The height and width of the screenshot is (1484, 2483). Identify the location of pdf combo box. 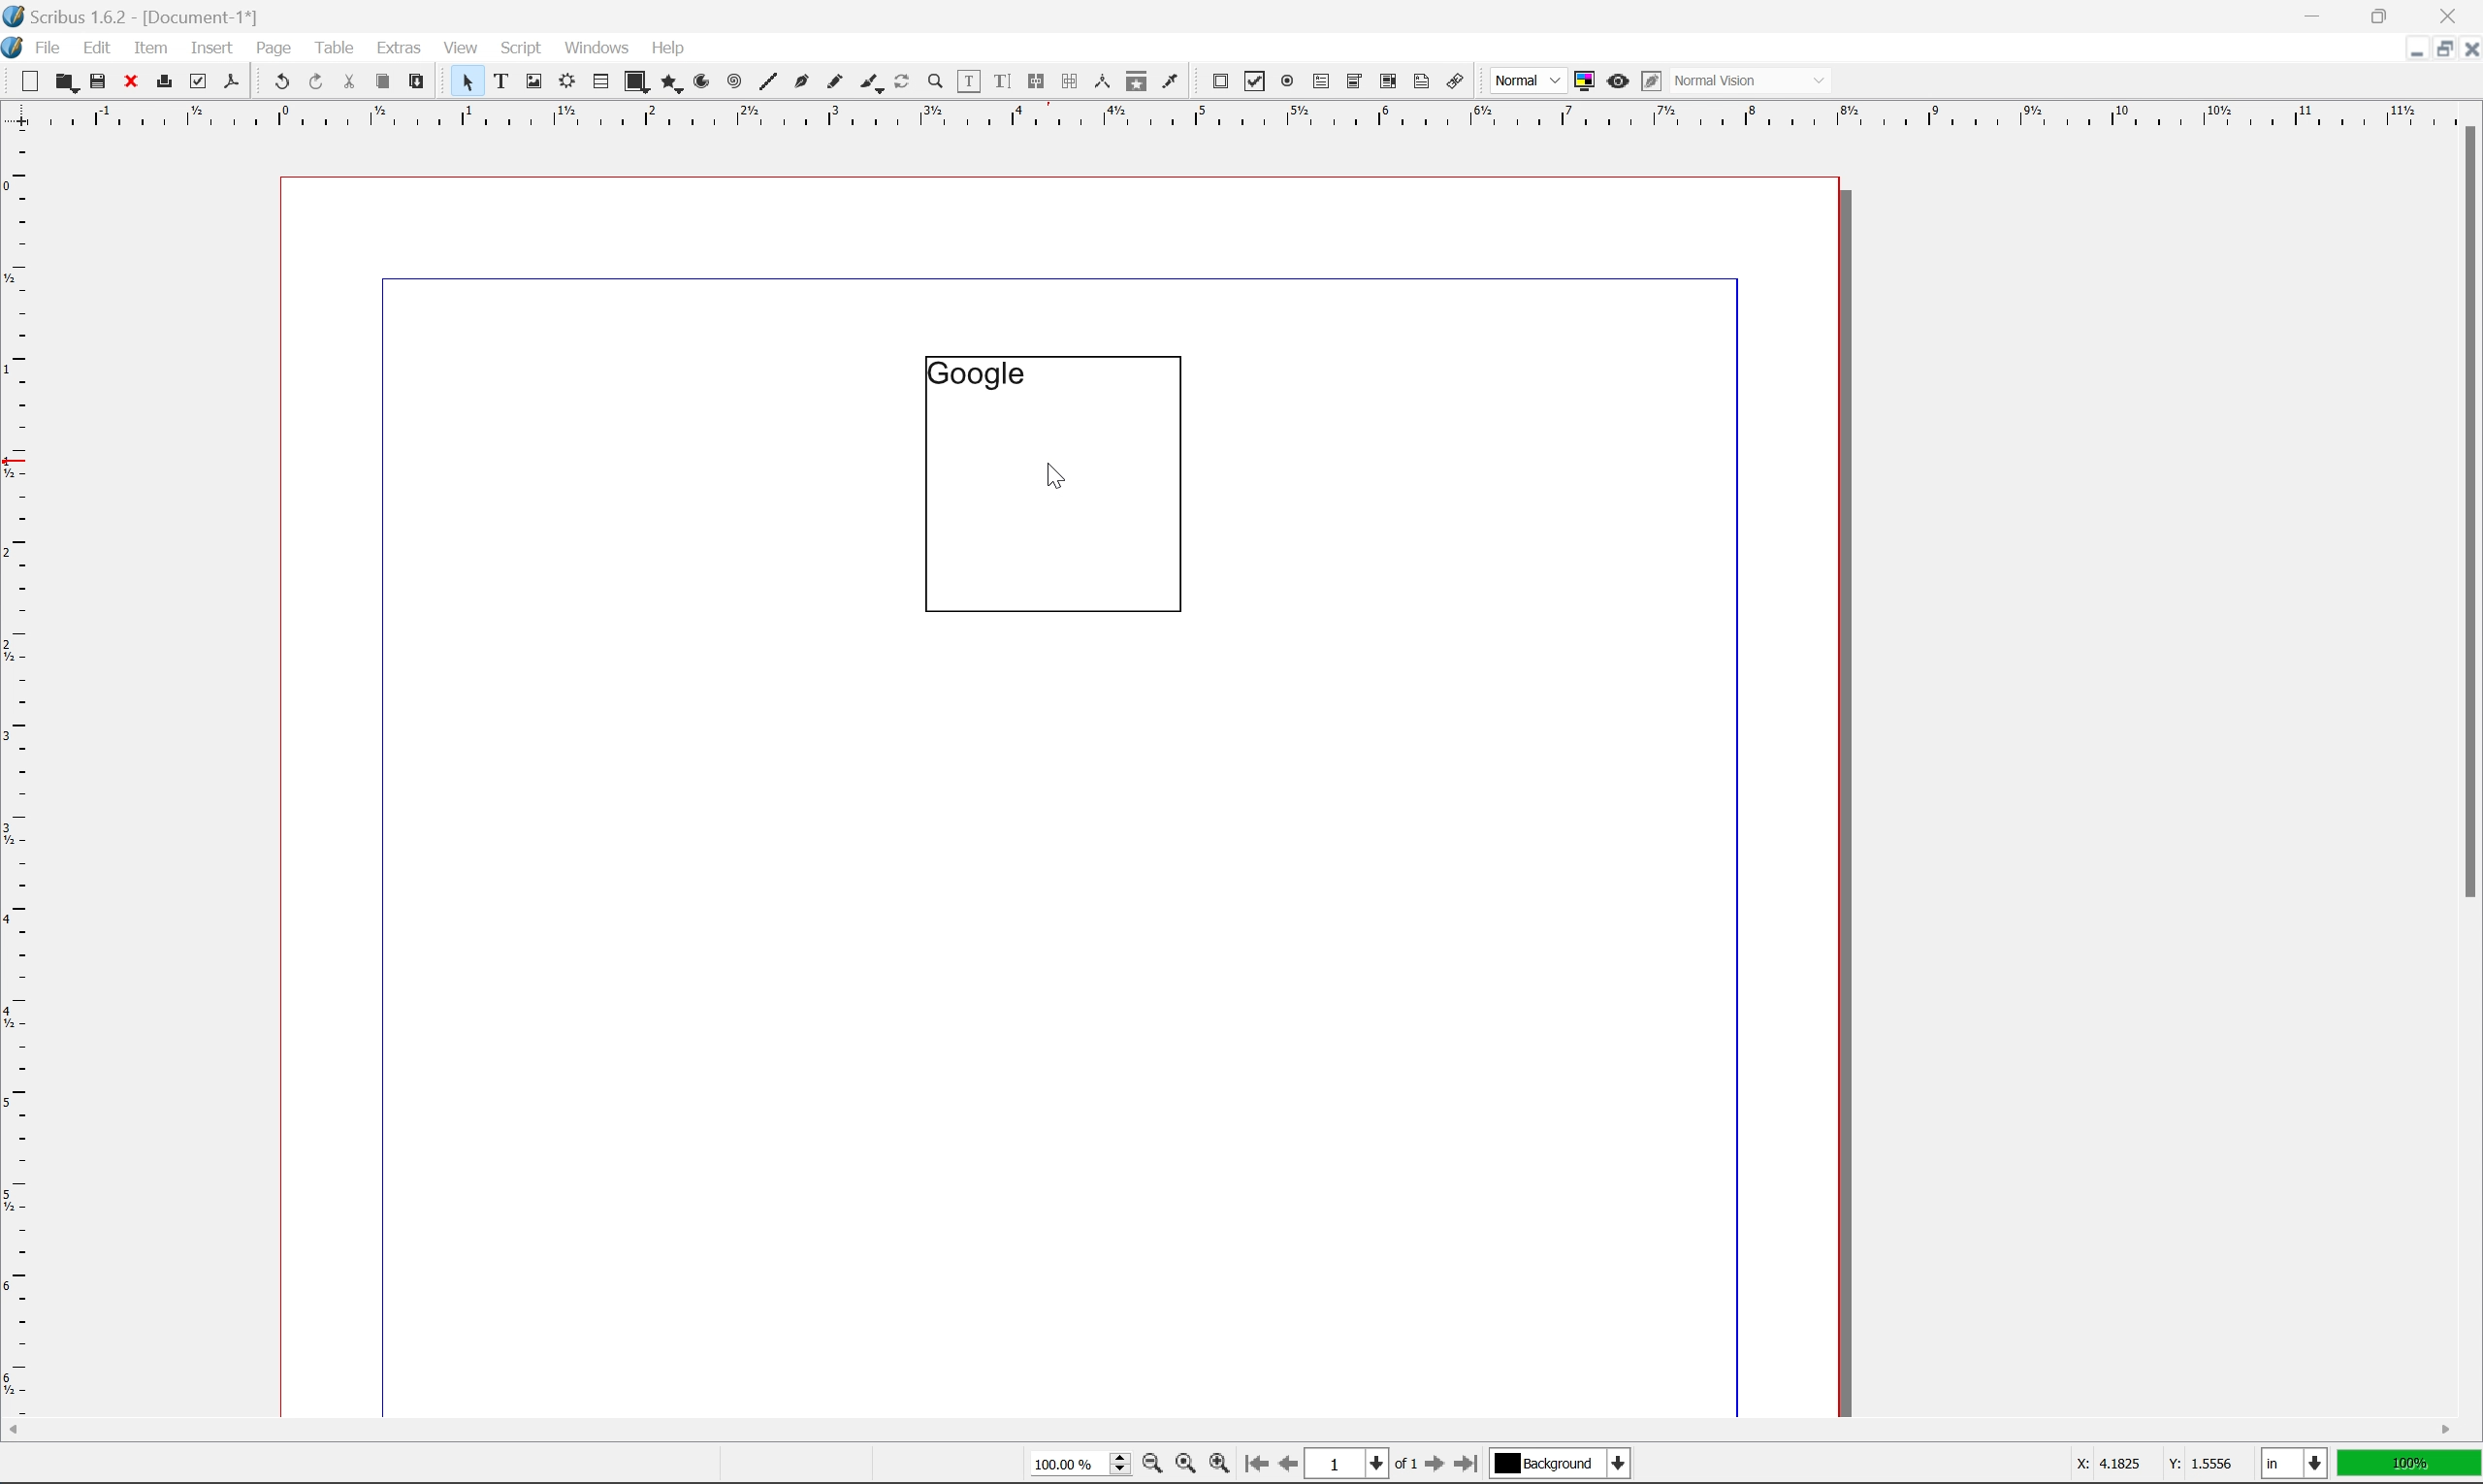
(1352, 83).